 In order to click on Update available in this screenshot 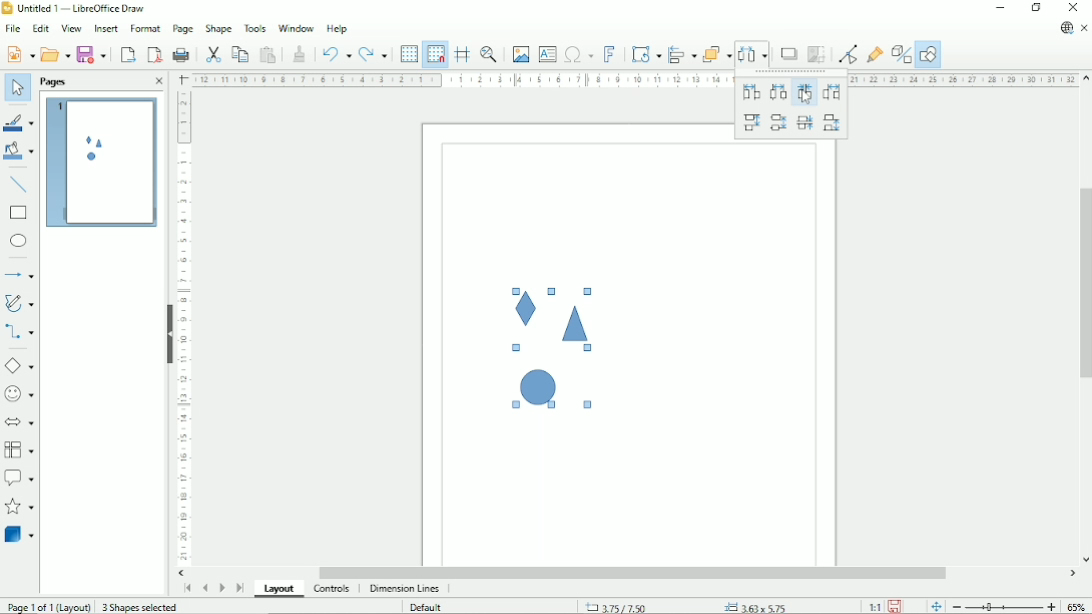, I will do `click(1066, 28)`.